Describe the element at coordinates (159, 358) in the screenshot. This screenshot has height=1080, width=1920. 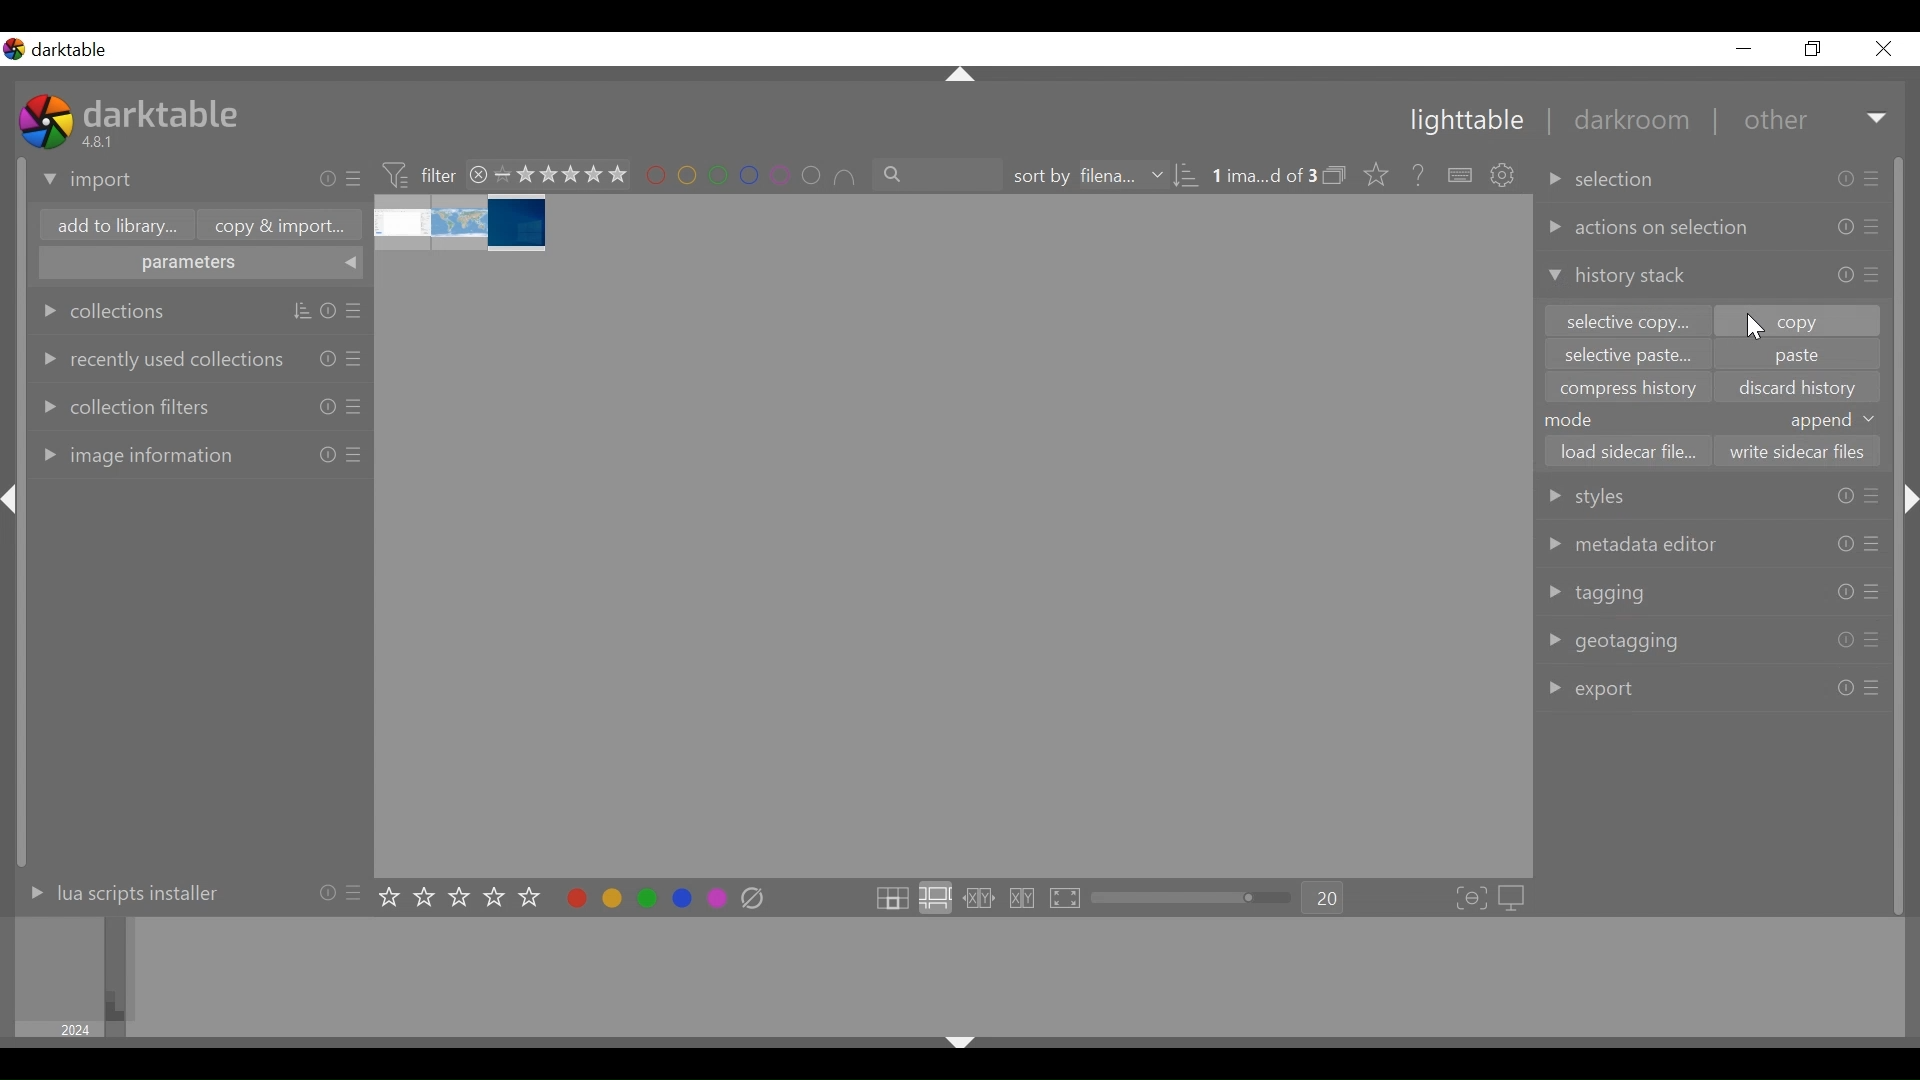
I see `recently used collections` at that location.